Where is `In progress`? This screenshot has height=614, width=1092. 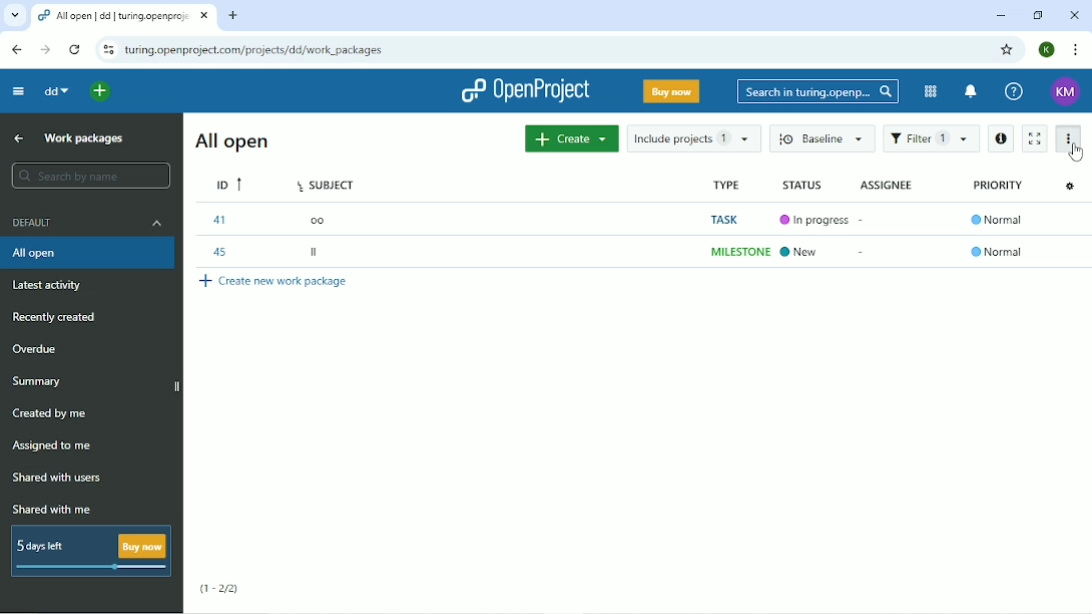 In progress is located at coordinates (815, 219).